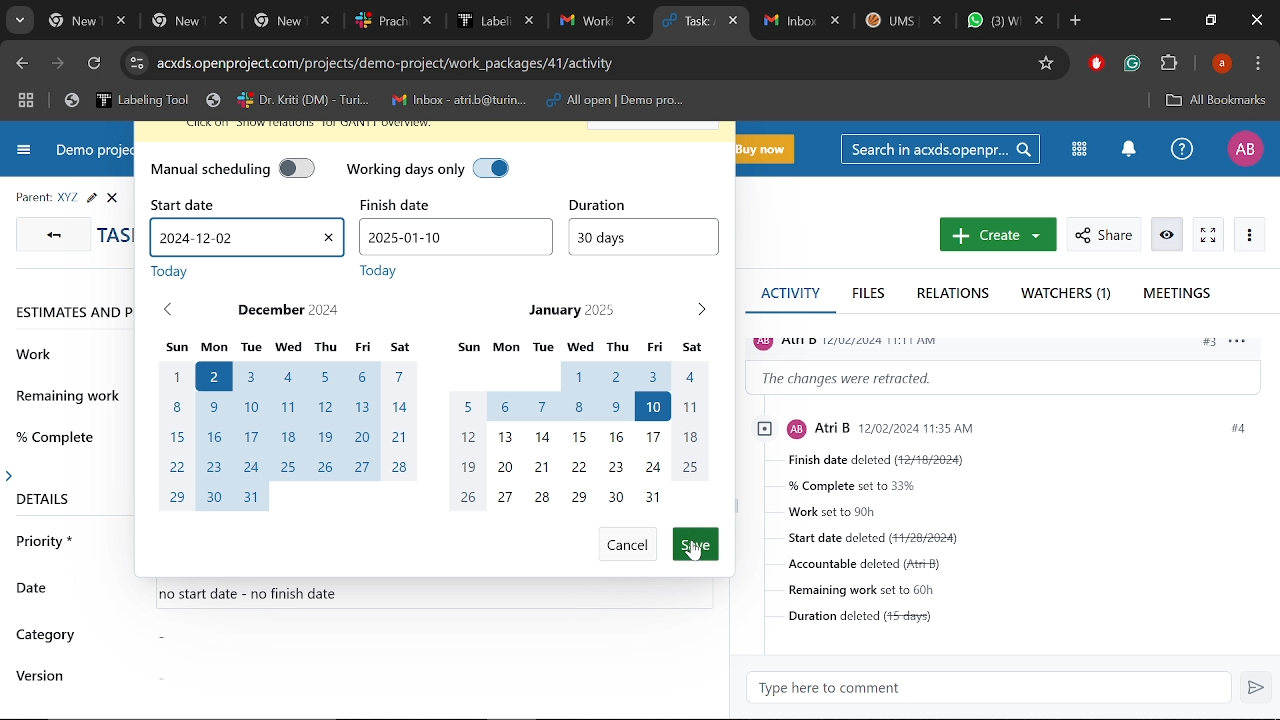 The width and height of the screenshot is (1280, 720). Describe the element at coordinates (1179, 296) in the screenshot. I see `Meetings` at that location.